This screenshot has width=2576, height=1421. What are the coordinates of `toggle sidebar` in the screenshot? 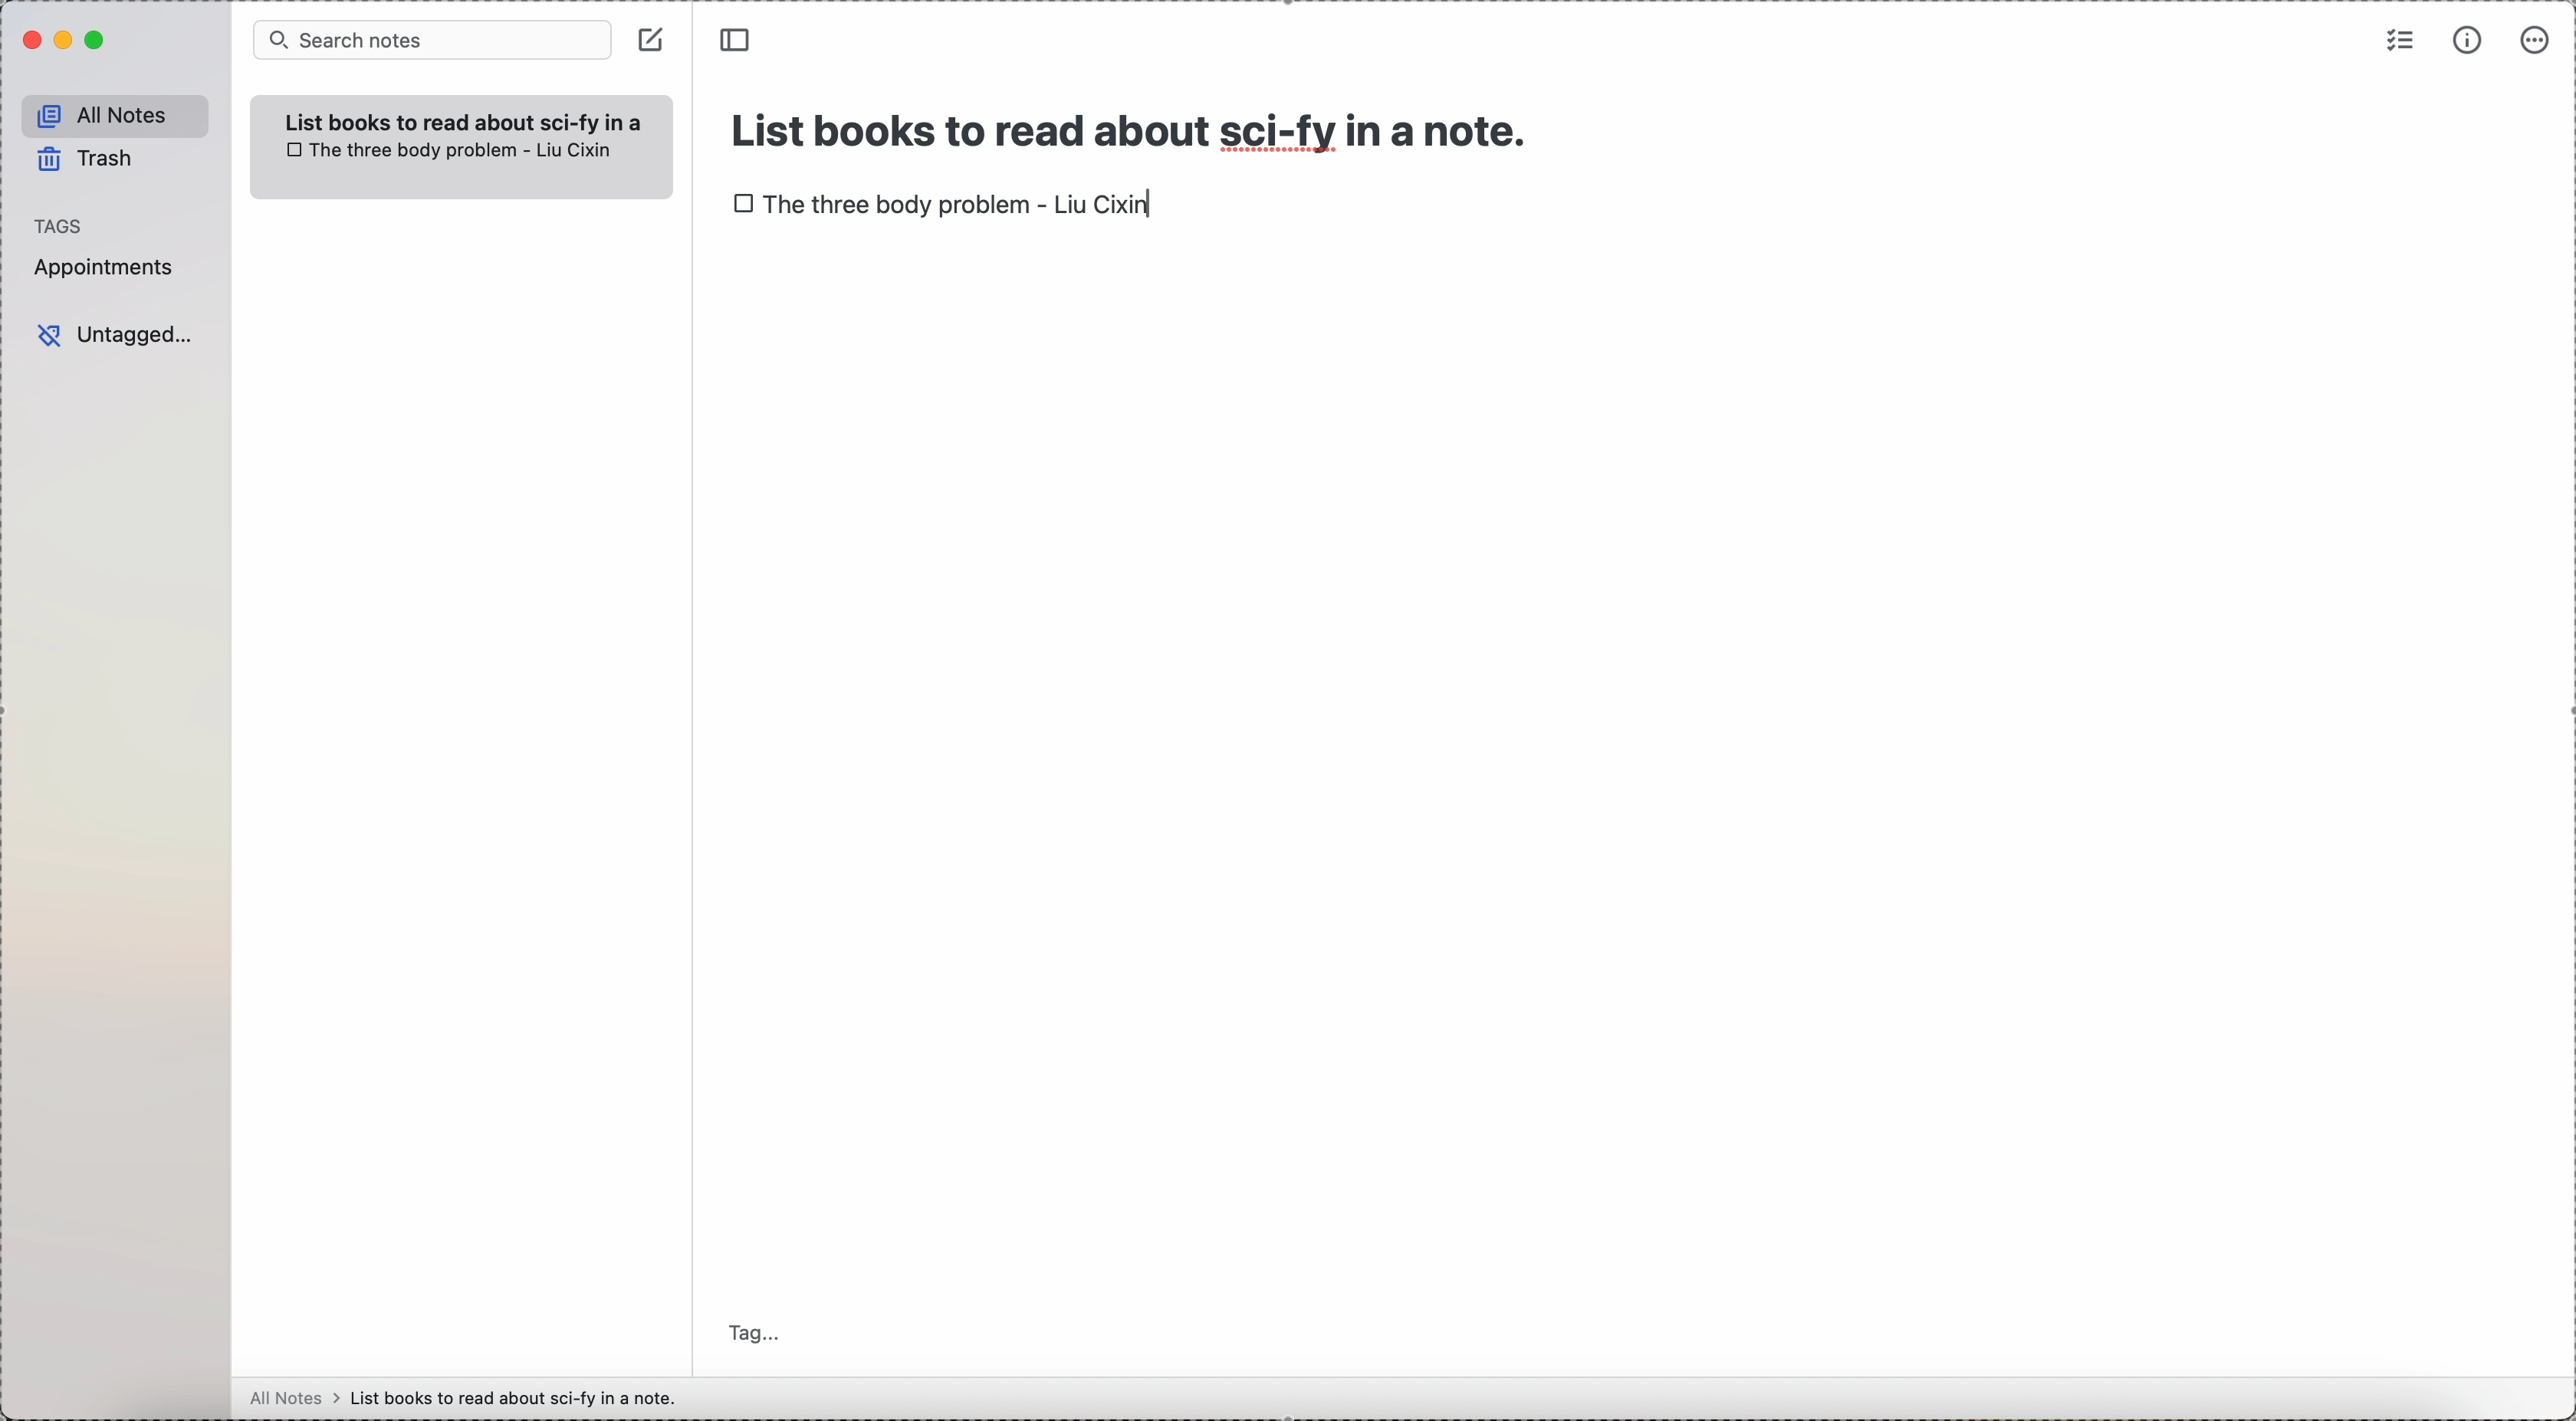 It's located at (738, 39).